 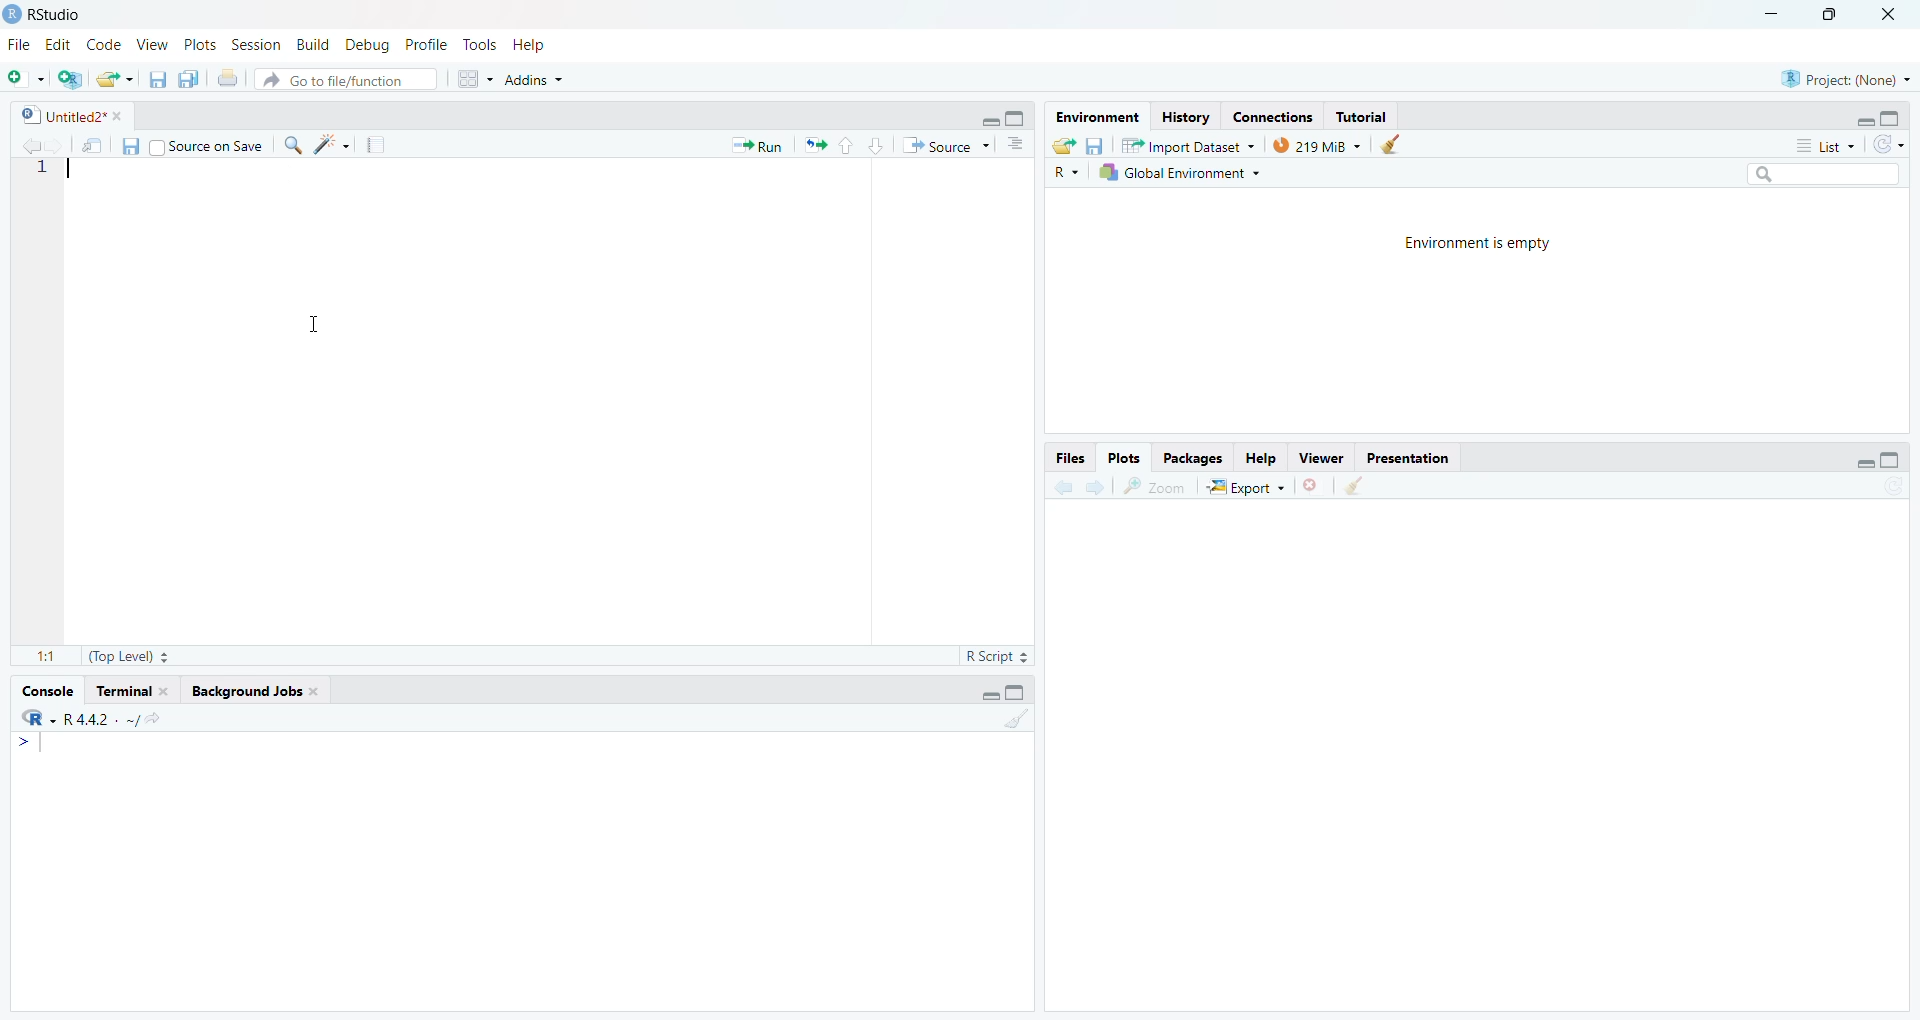 What do you see at coordinates (153, 44) in the screenshot?
I see `View` at bounding box center [153, 44].